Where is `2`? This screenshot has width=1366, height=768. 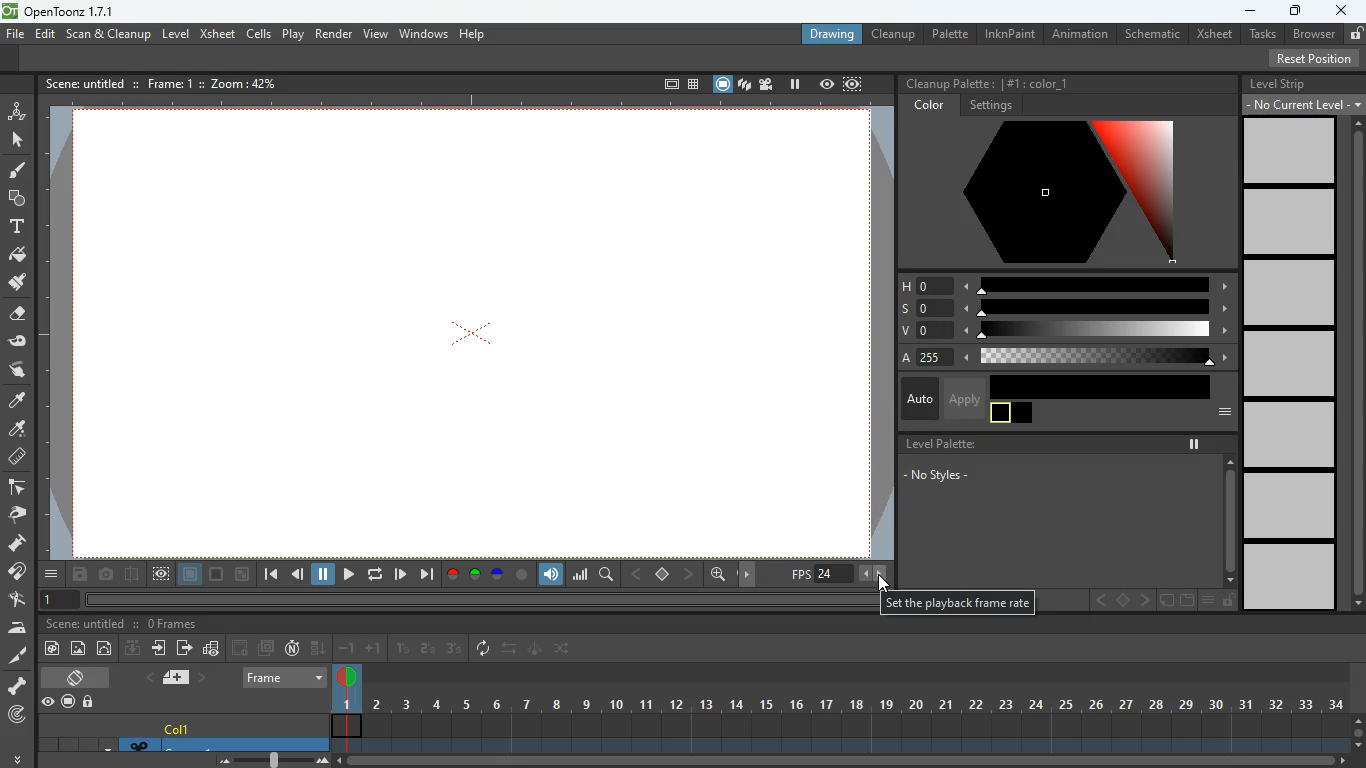 2 is located at coordinates (429, 648).